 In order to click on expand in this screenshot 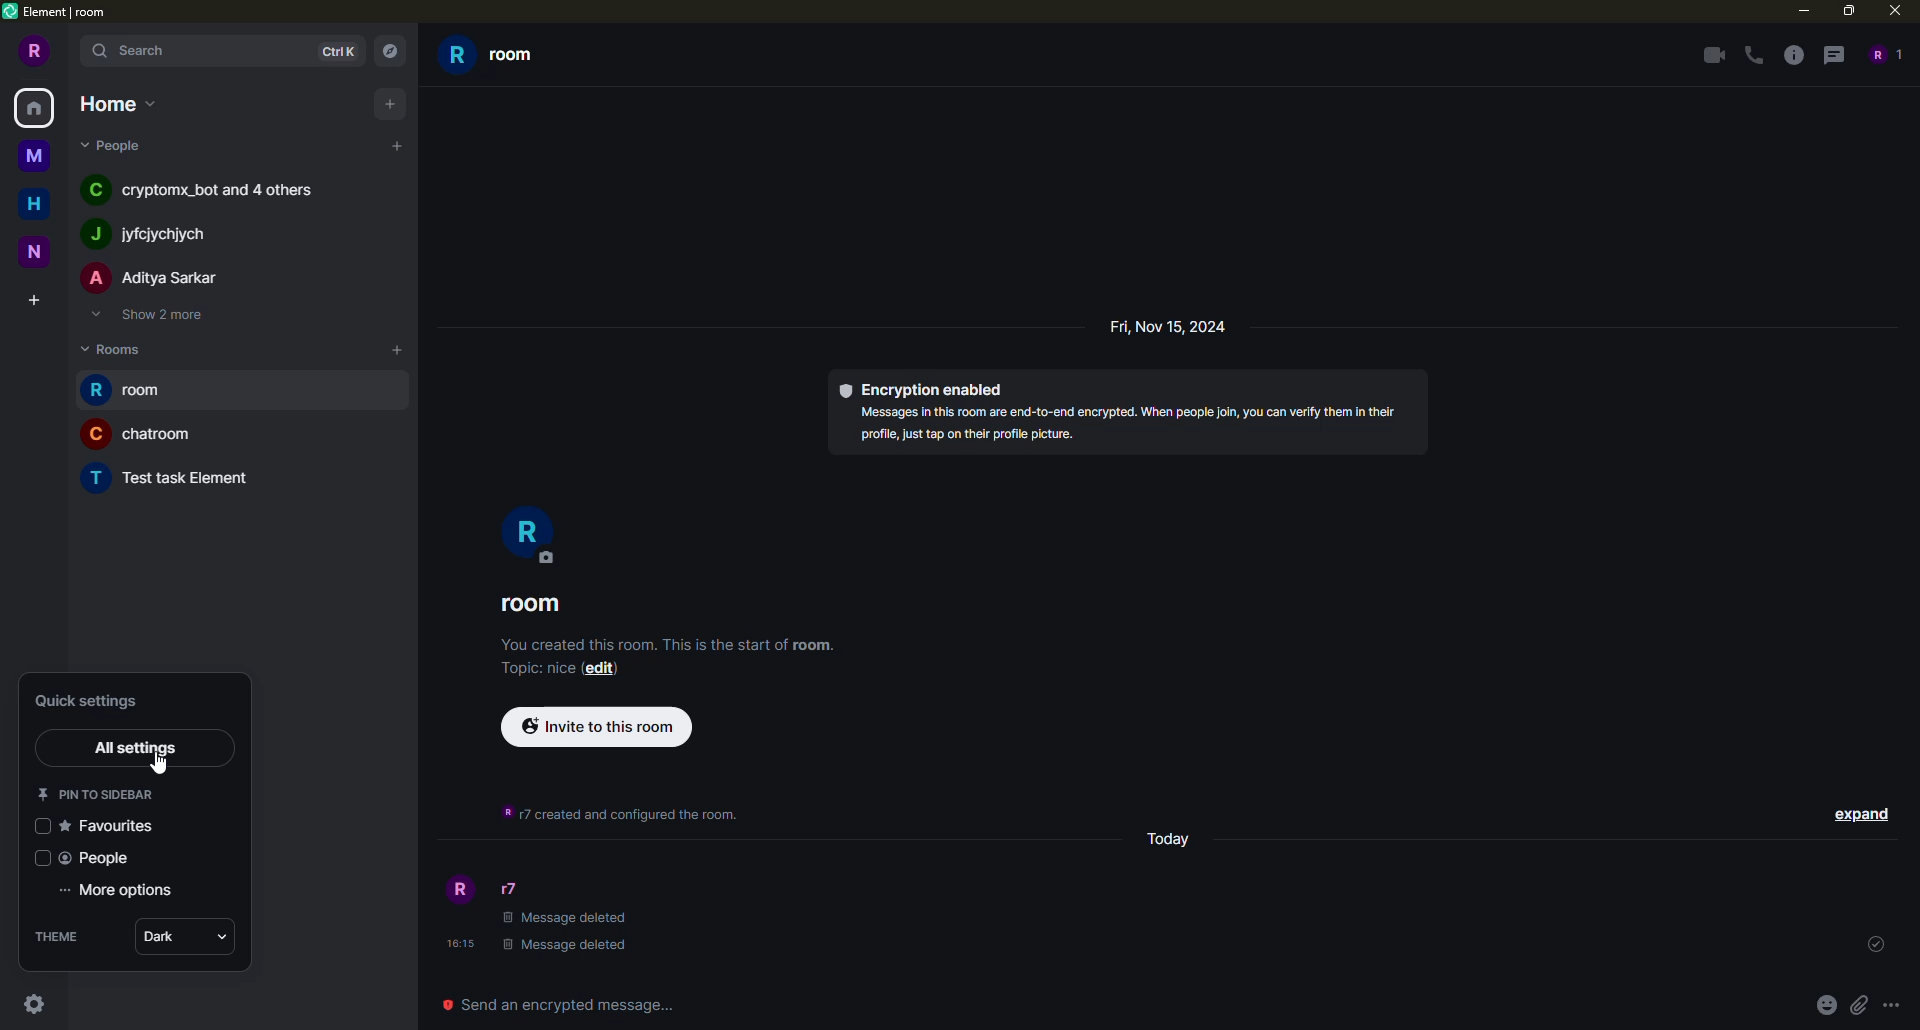, I will do `click(72, 52)`.